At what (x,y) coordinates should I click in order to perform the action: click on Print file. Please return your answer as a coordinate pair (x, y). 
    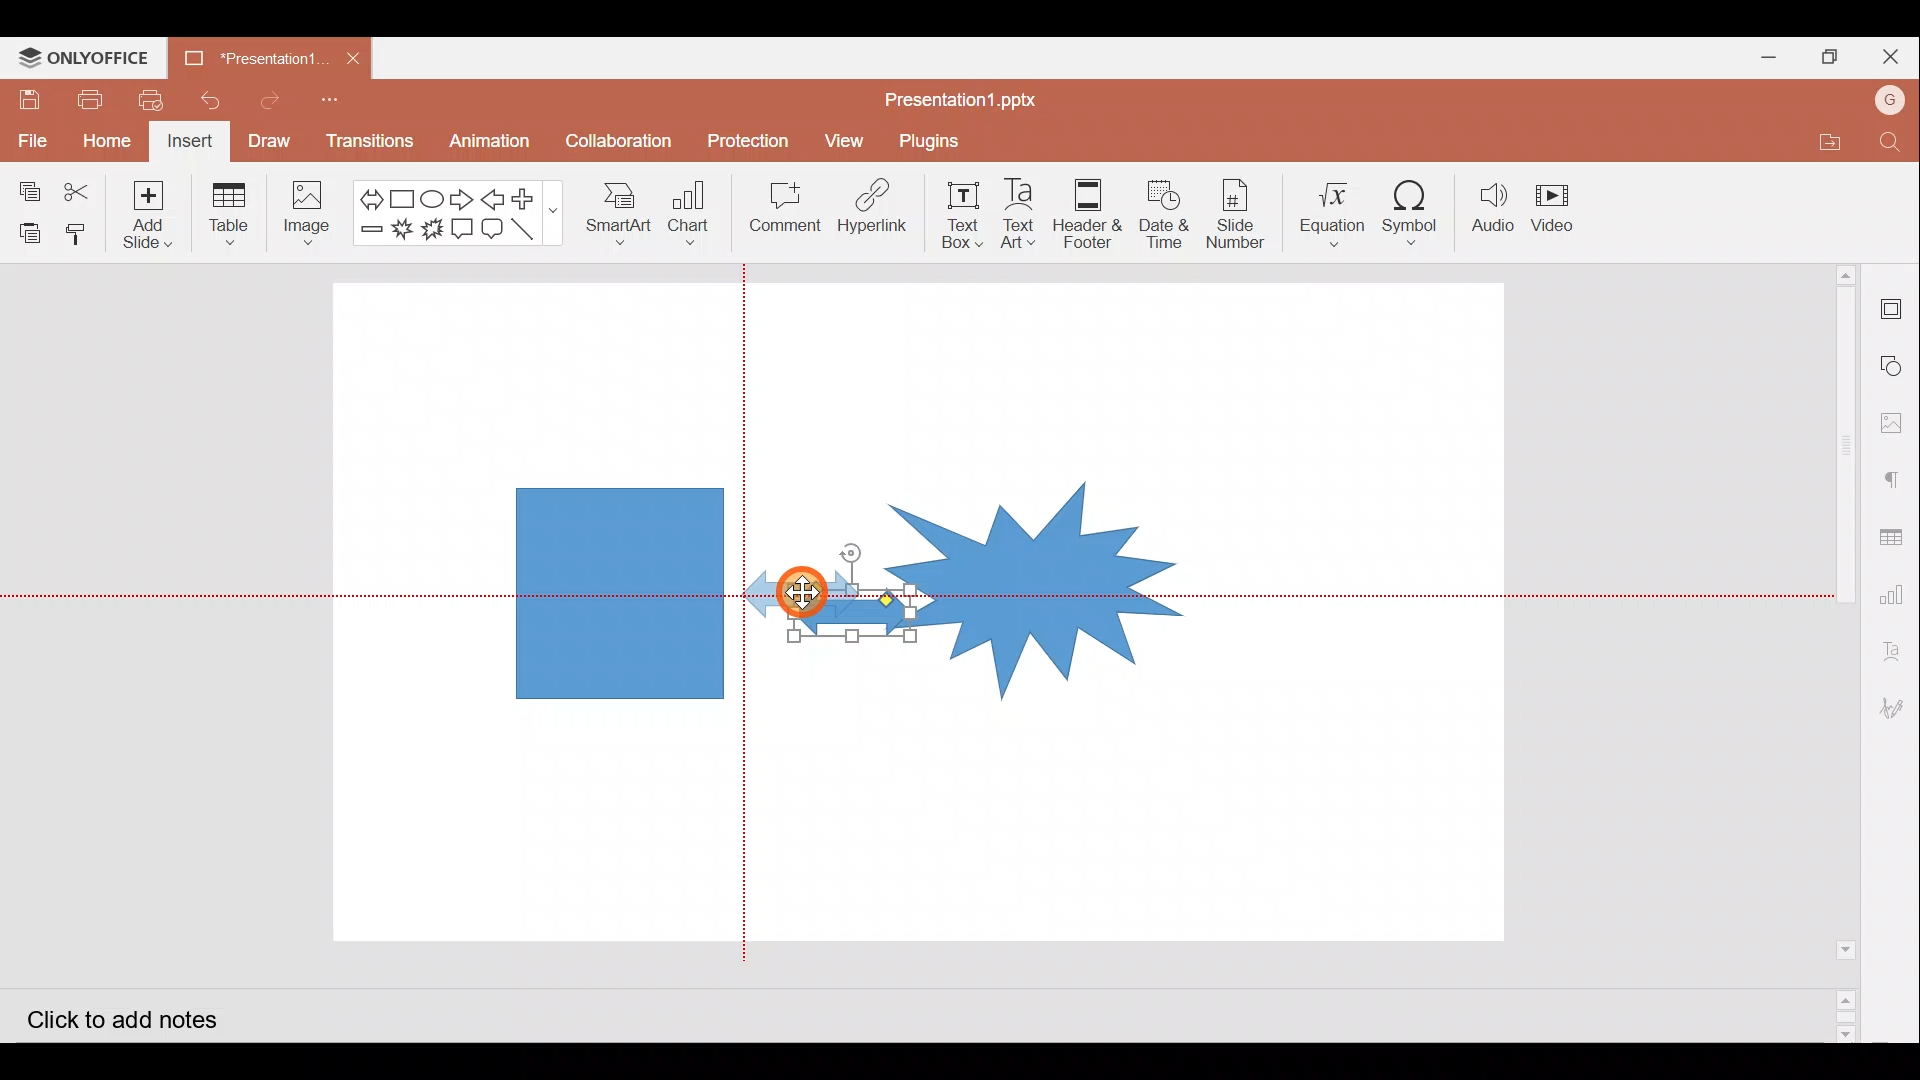
    Looking at the image, I should click on (86, 99).